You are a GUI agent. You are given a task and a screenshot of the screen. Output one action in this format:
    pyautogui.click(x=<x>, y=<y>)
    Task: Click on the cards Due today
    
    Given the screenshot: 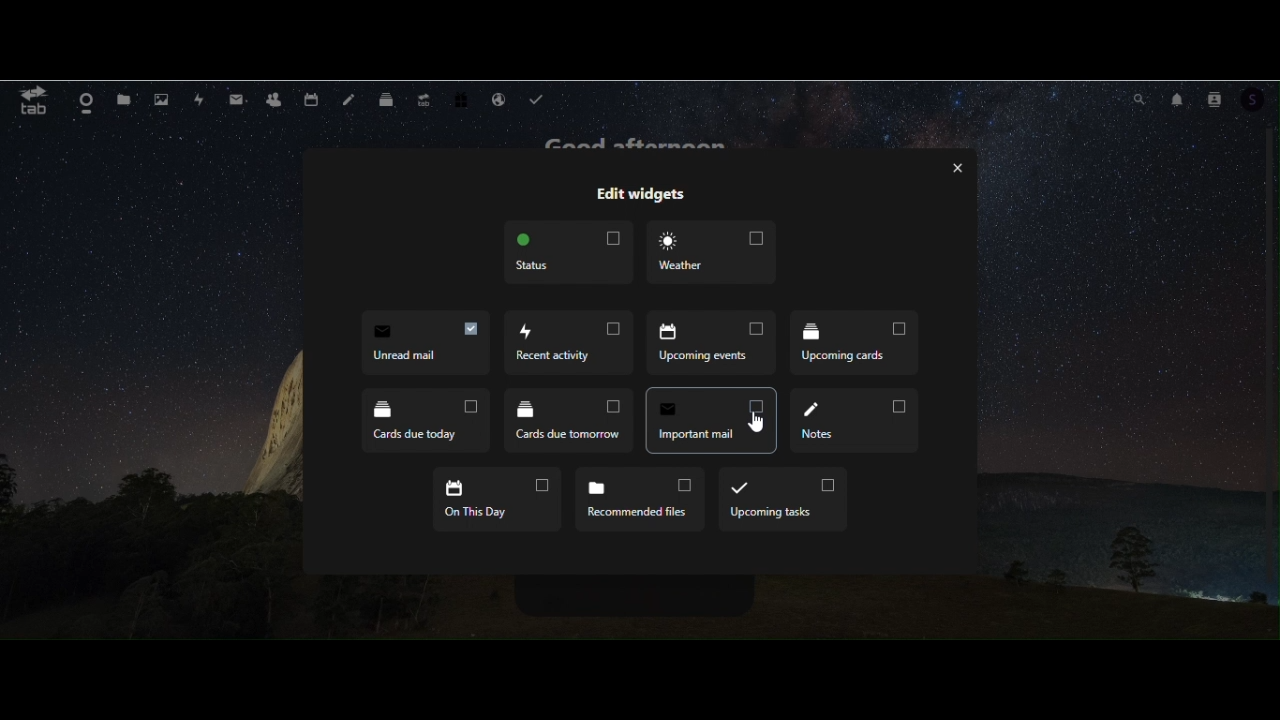 What is the action you would take?
    pyautogui.click(x=853, y=344)
    